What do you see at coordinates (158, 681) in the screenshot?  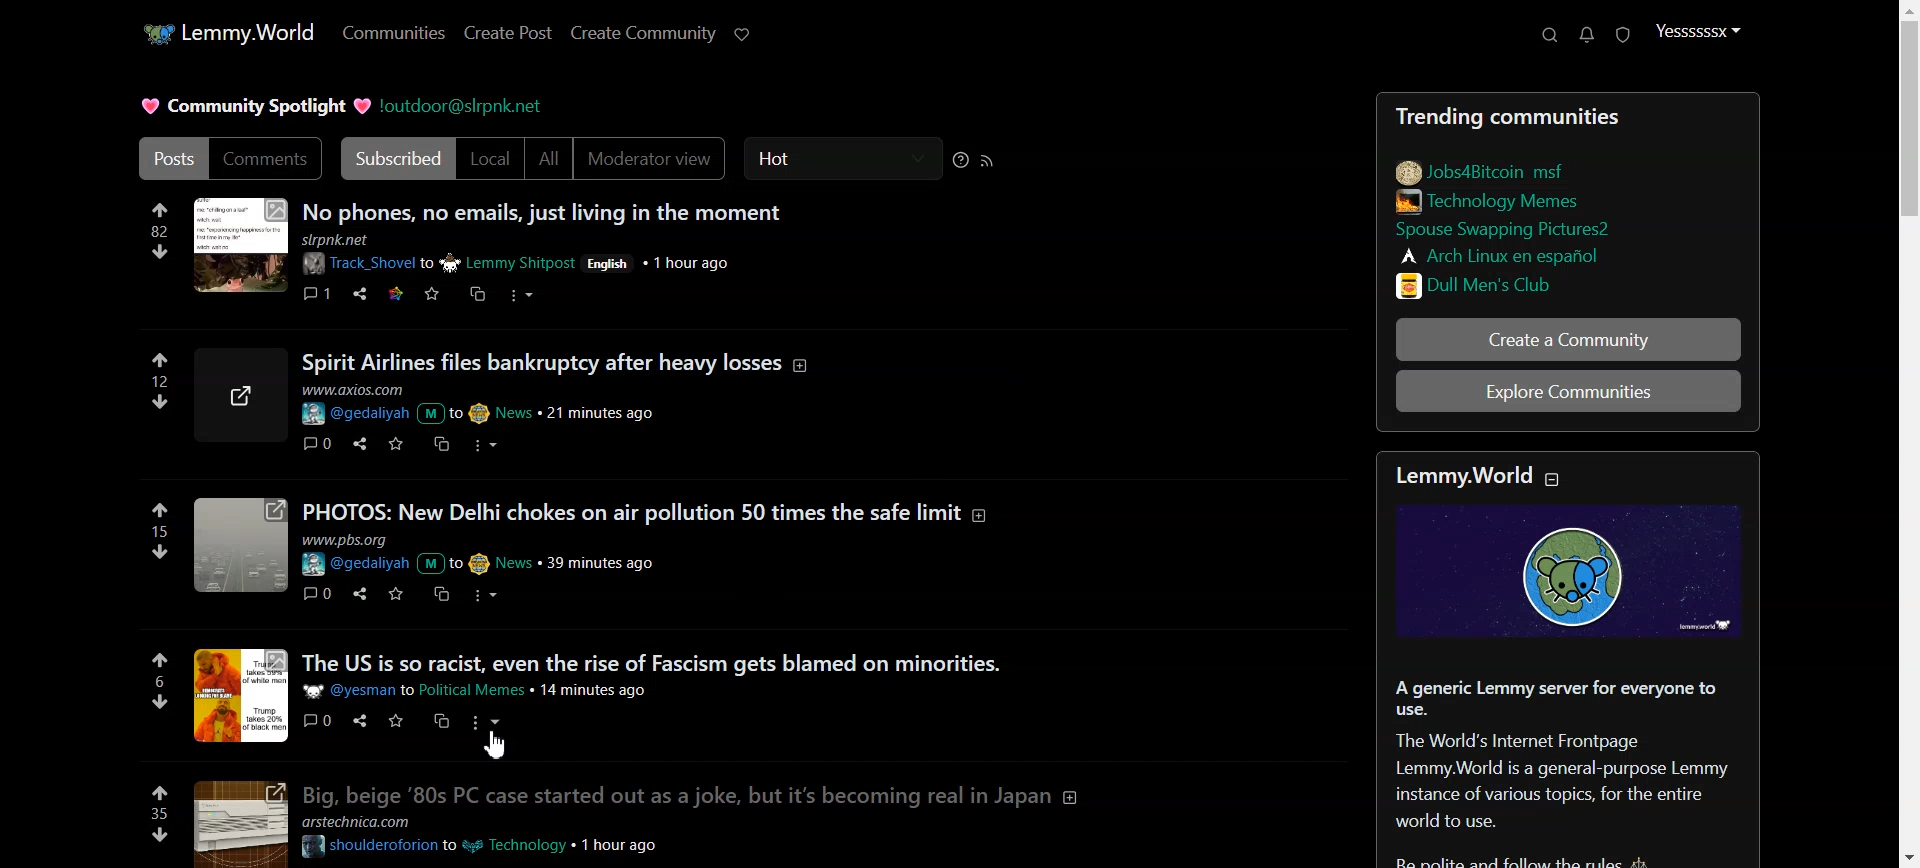 I see `numbers` at bounding box center [158, 681].